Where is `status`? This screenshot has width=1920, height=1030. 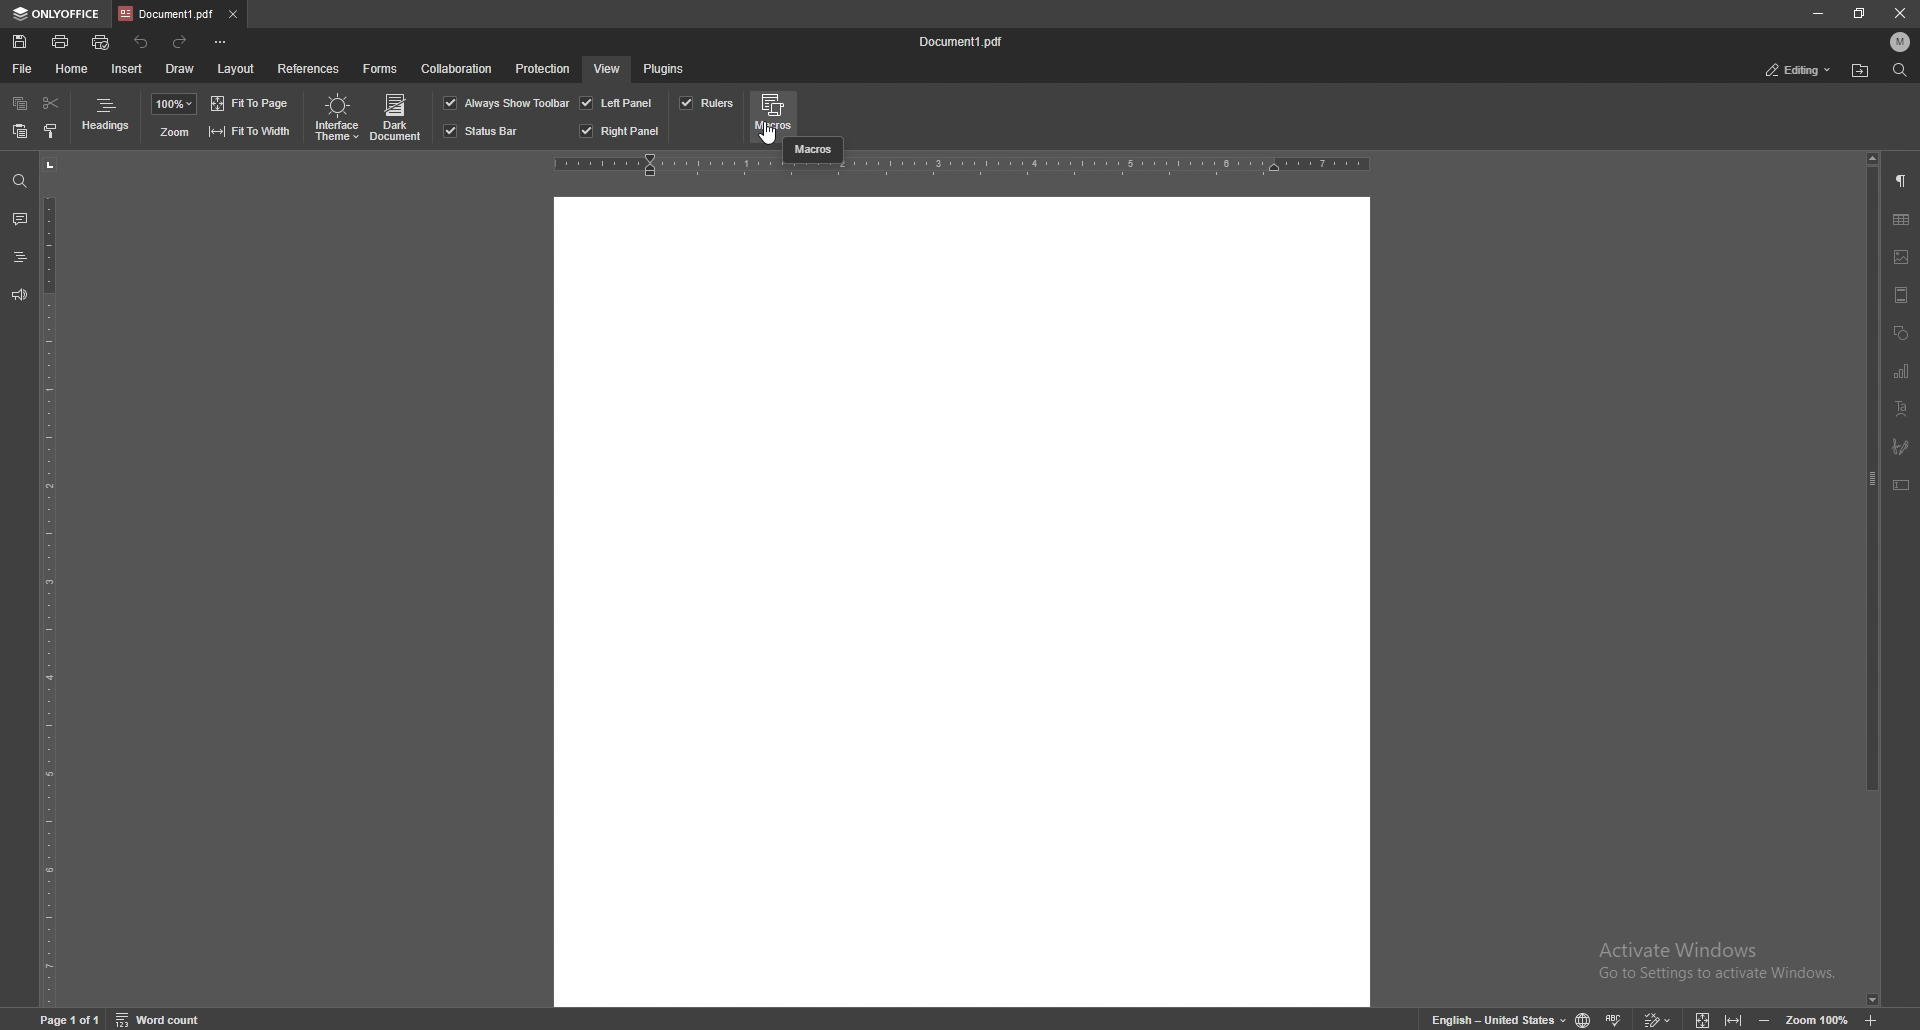
status is located at coordinates (1799, 69).